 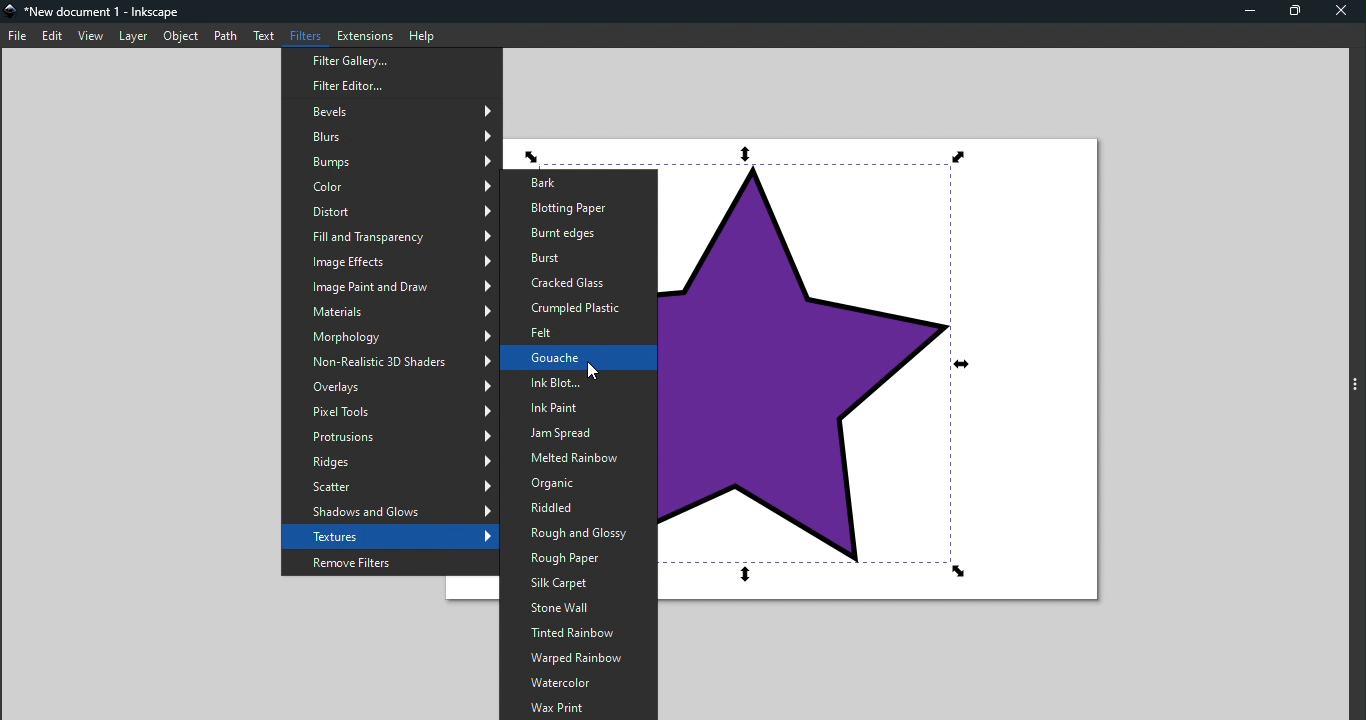 I want to click on Morphology, so click(x=390, y=337).